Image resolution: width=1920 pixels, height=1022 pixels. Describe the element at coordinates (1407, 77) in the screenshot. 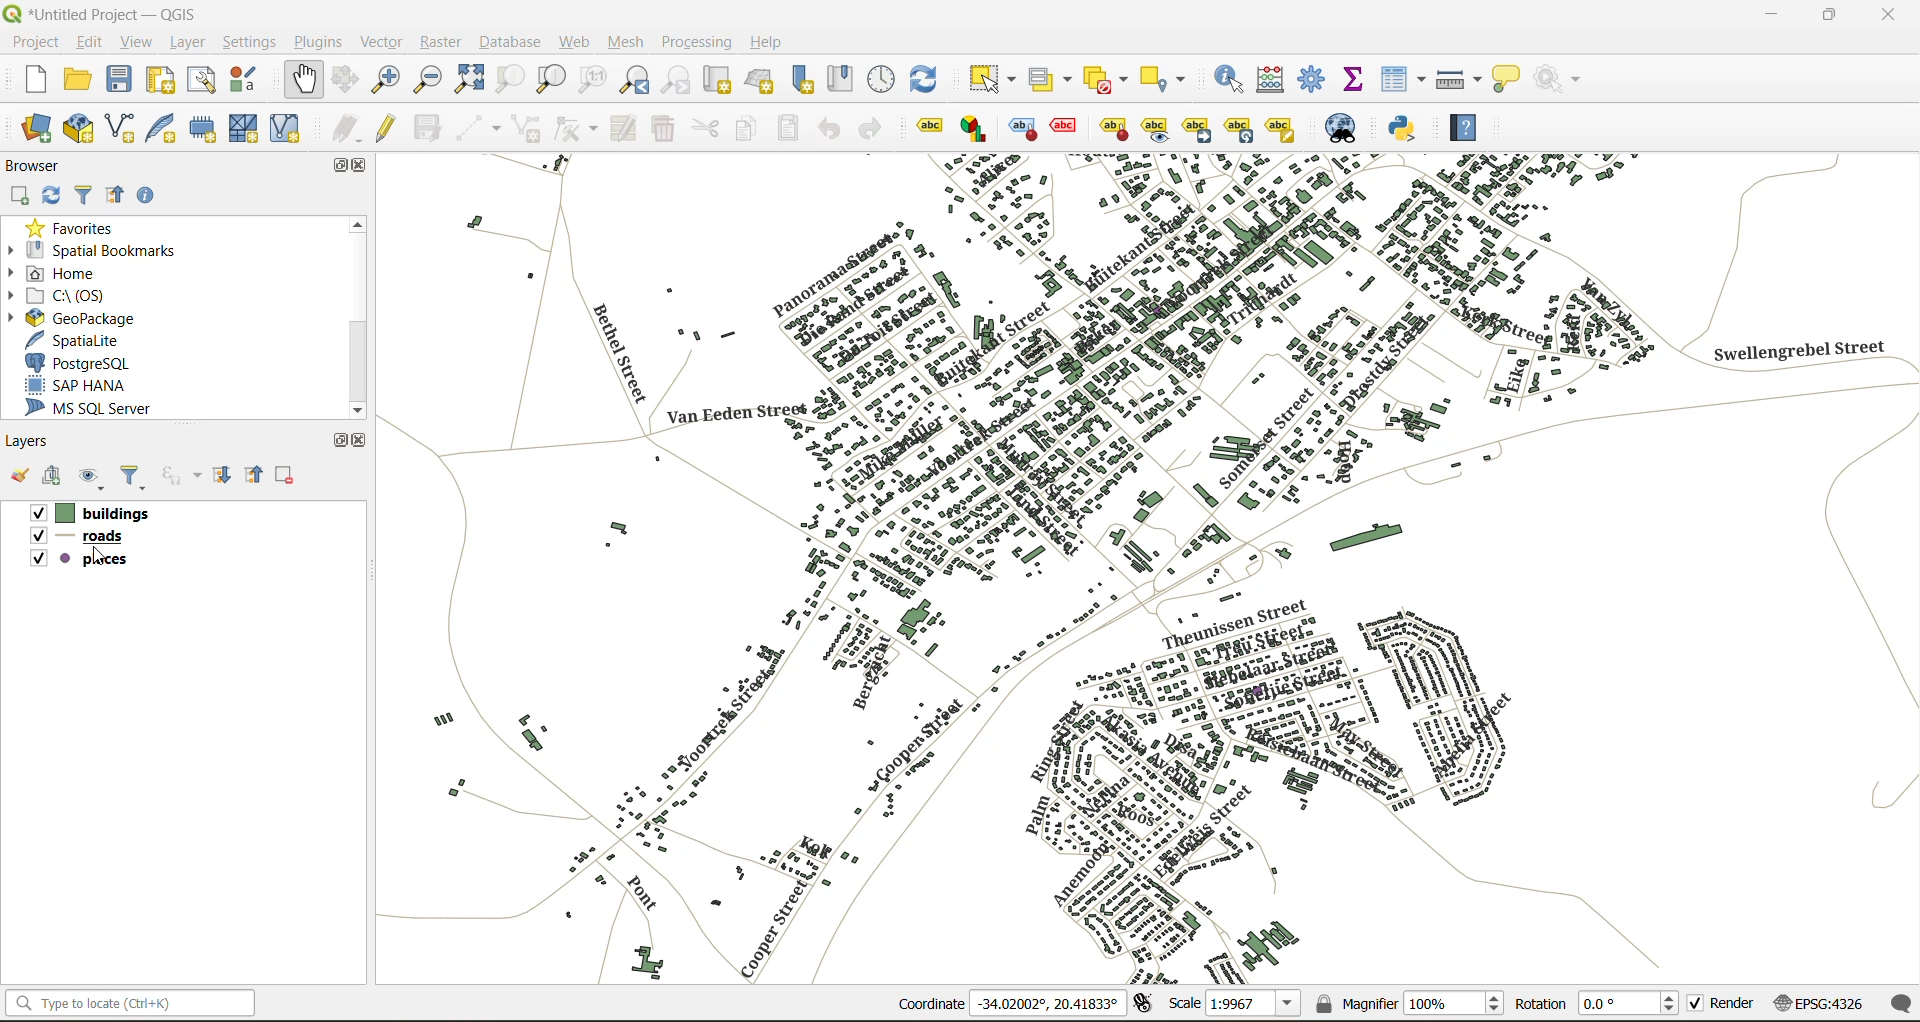

I see `attributes table` at that location.